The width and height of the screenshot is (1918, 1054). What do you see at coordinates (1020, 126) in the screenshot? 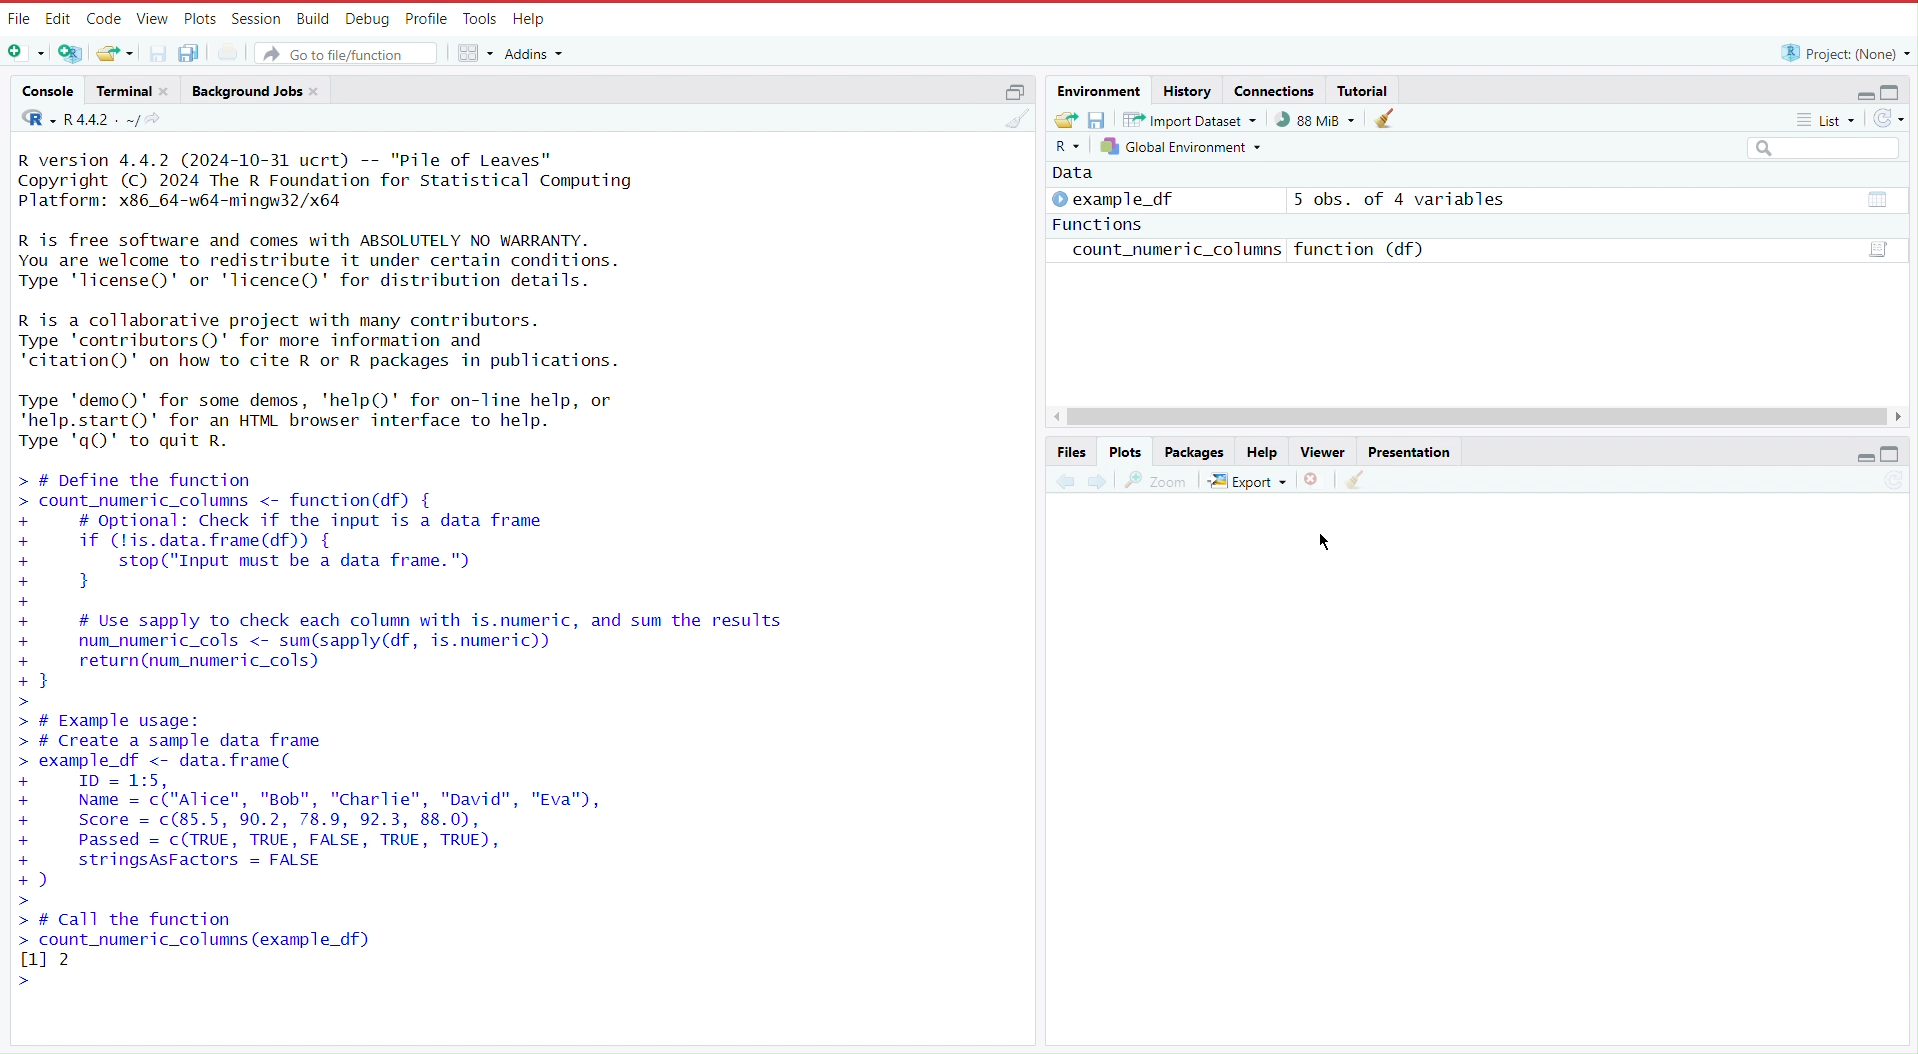
I see `Clear console (Ctrl +L)` at bounding box center [1020, 126].